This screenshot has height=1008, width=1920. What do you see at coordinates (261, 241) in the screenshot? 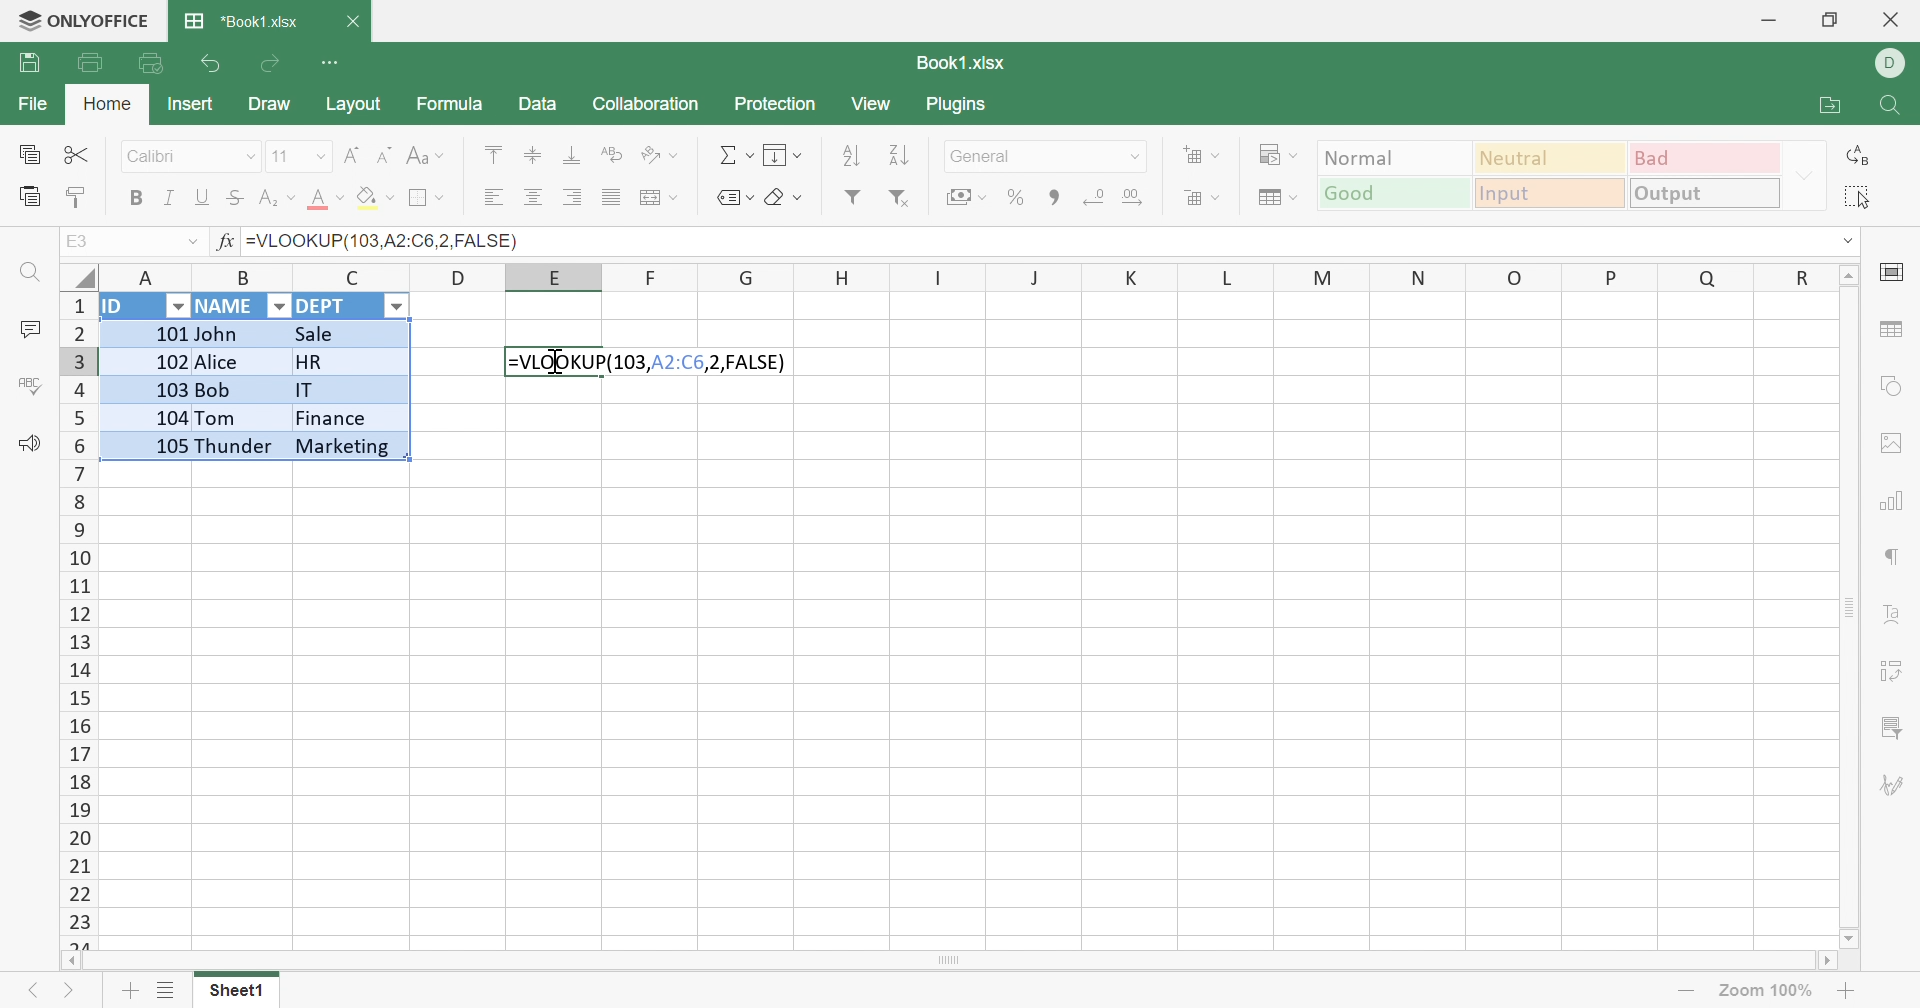
I see `ID` at bounding box center [261, 241].